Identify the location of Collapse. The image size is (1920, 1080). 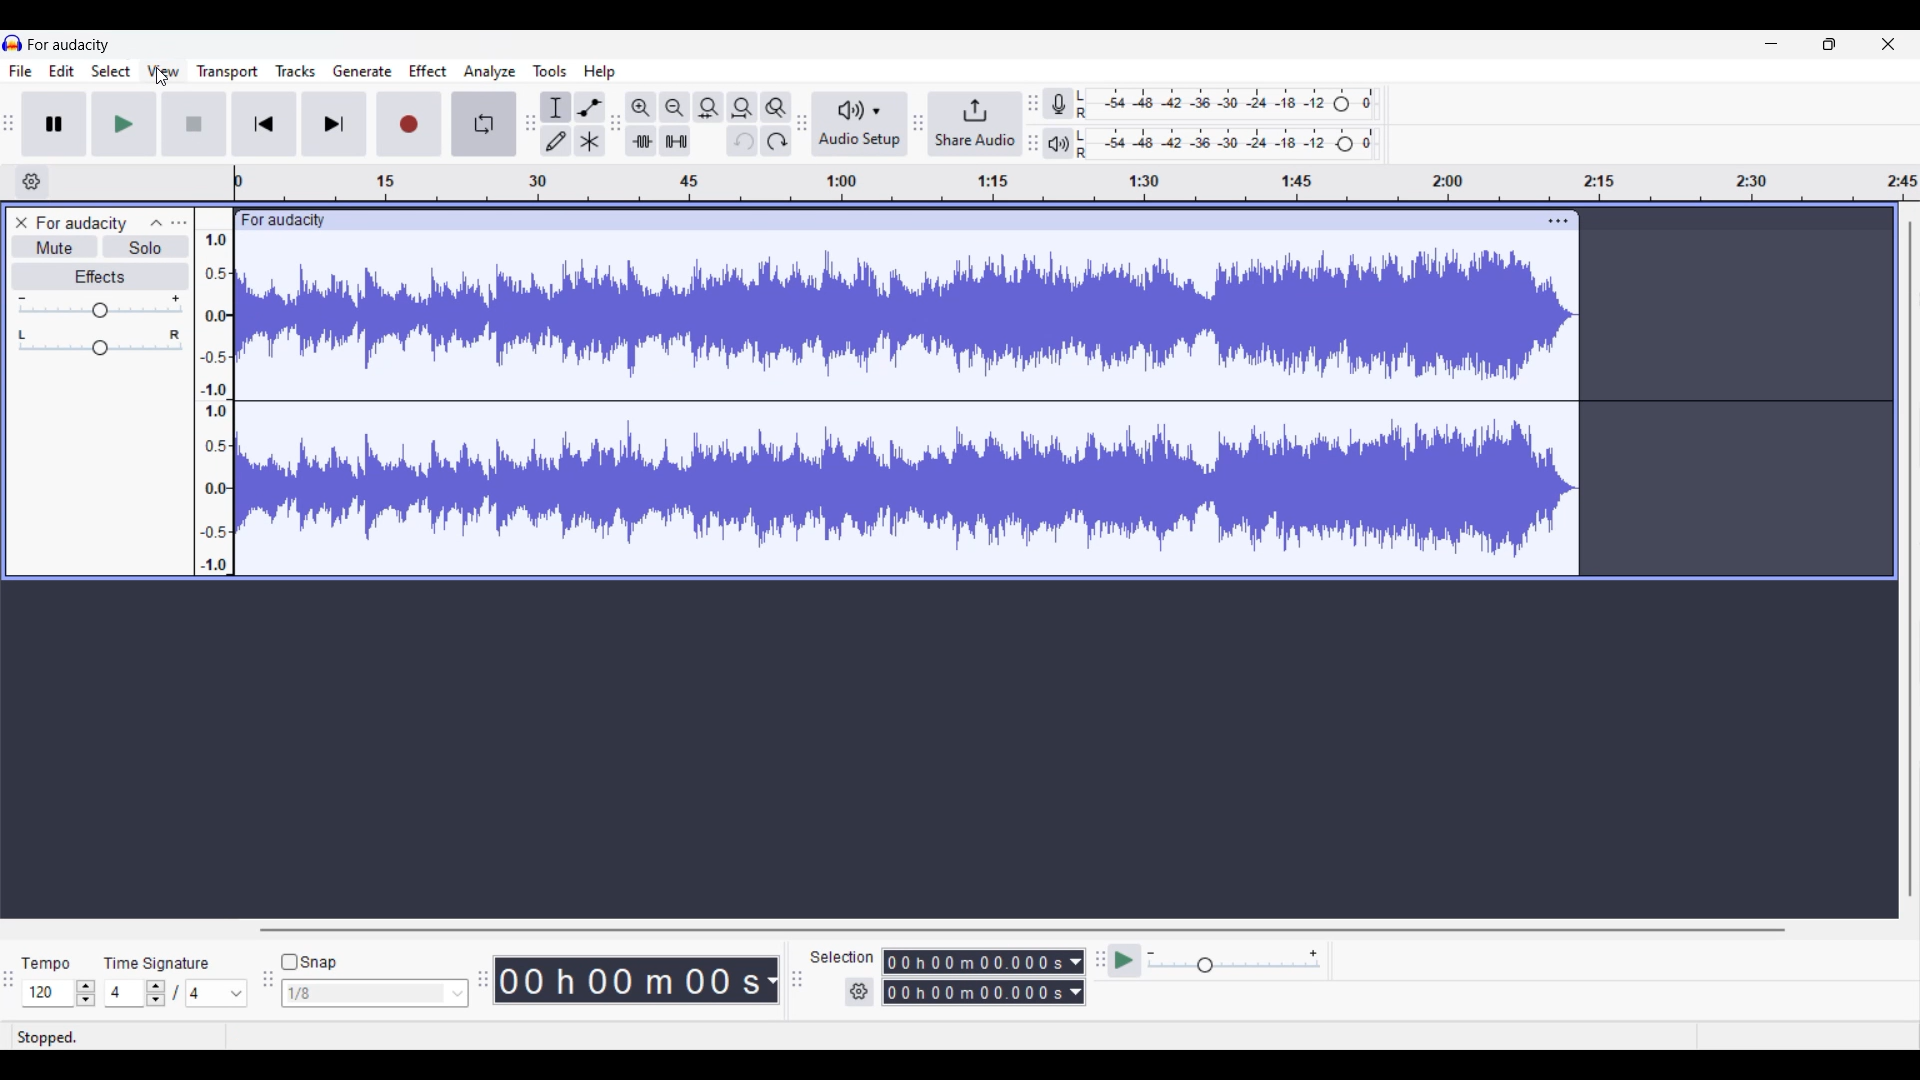
(156, 222).